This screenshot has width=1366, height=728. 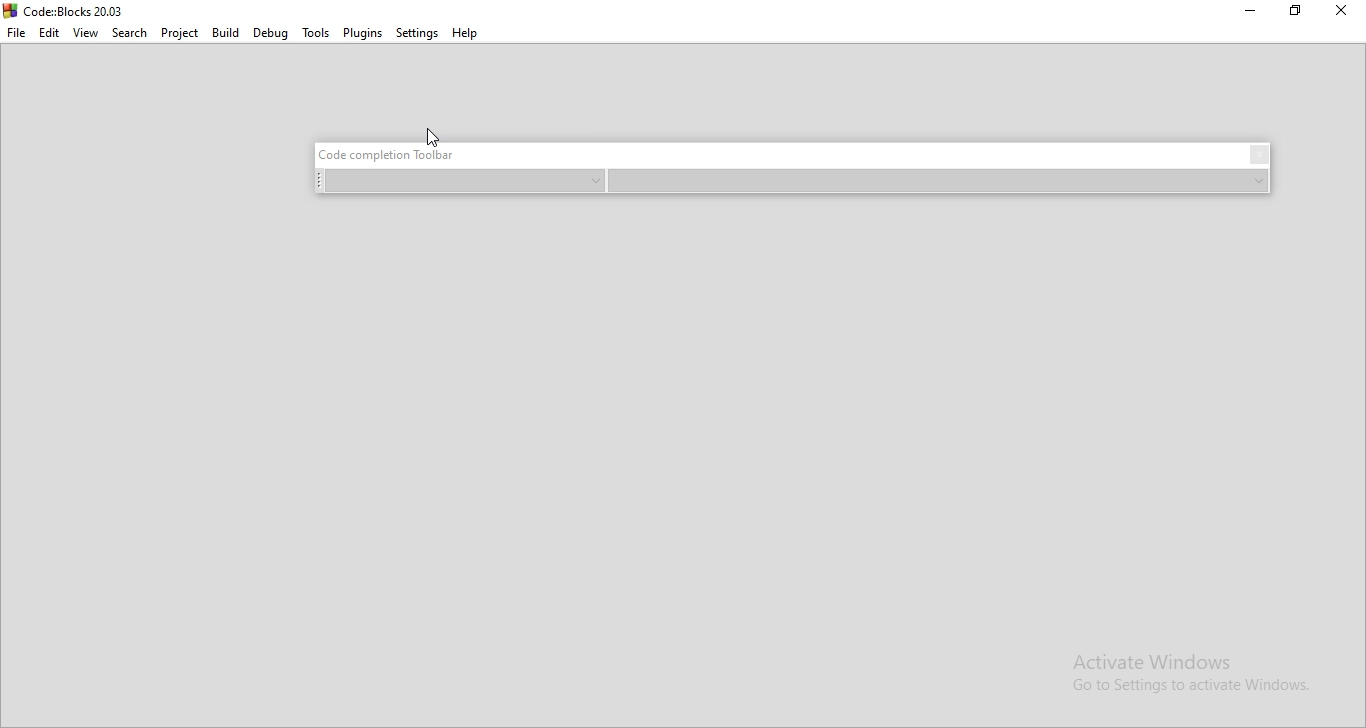 What do you see at coordinates (269, 33) in the screenshot?
I see `Debug ` at bounding box center [269, 33].